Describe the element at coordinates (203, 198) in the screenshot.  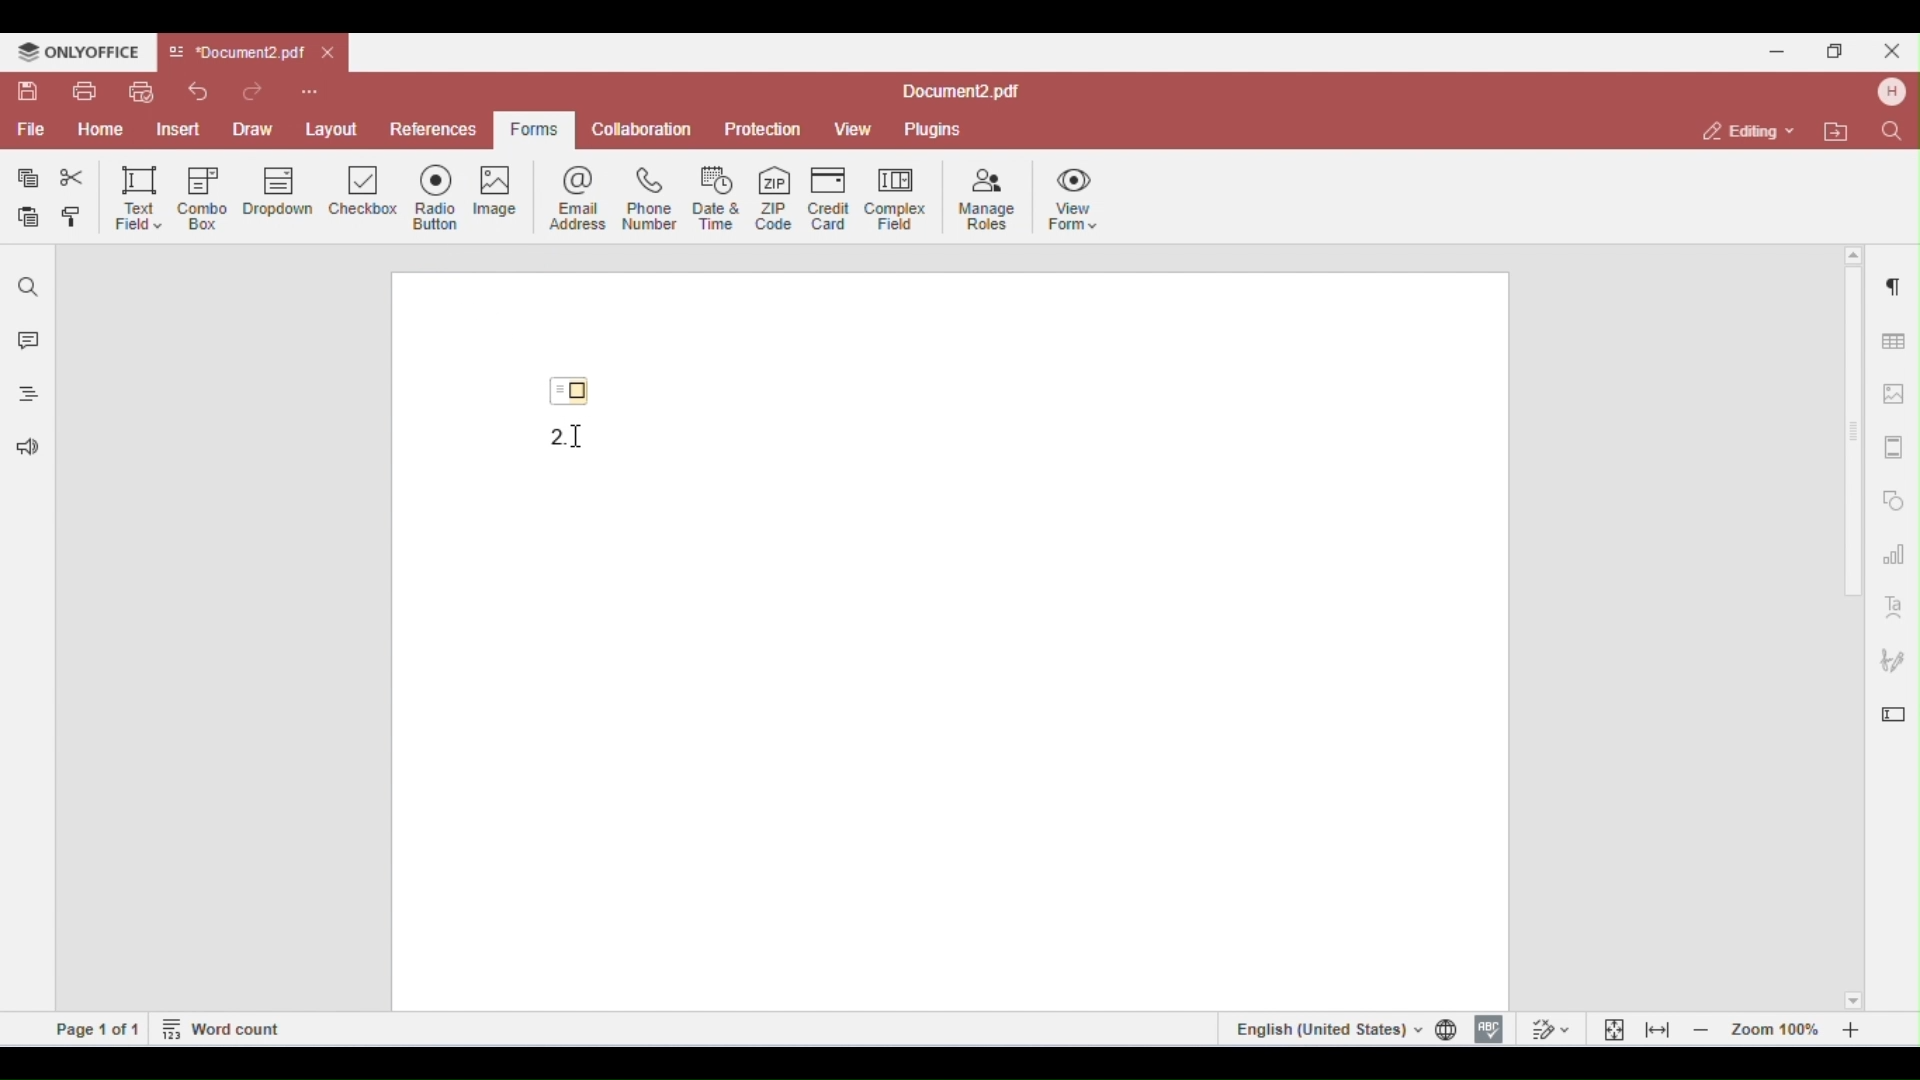
I see `combo box` at that location.